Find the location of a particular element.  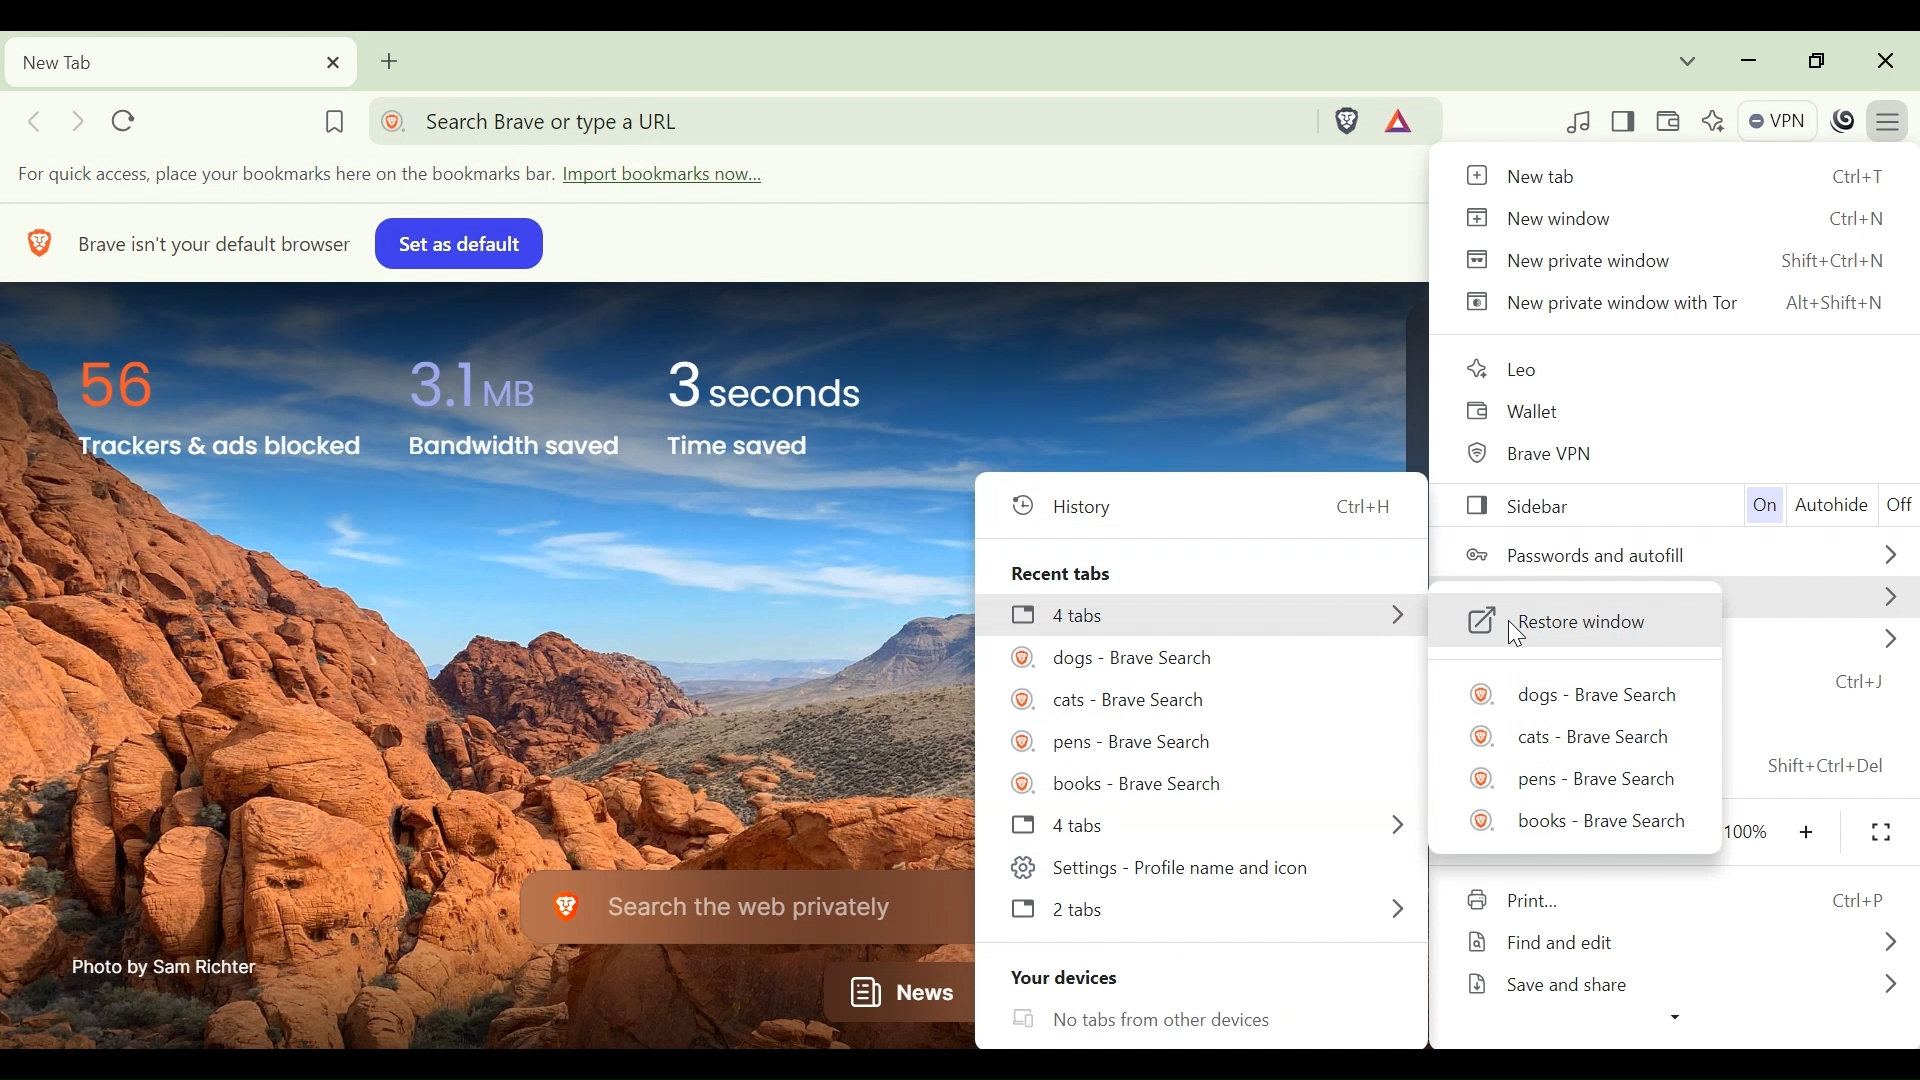

BRAVE LOGO is located at coordinates (36, 241).